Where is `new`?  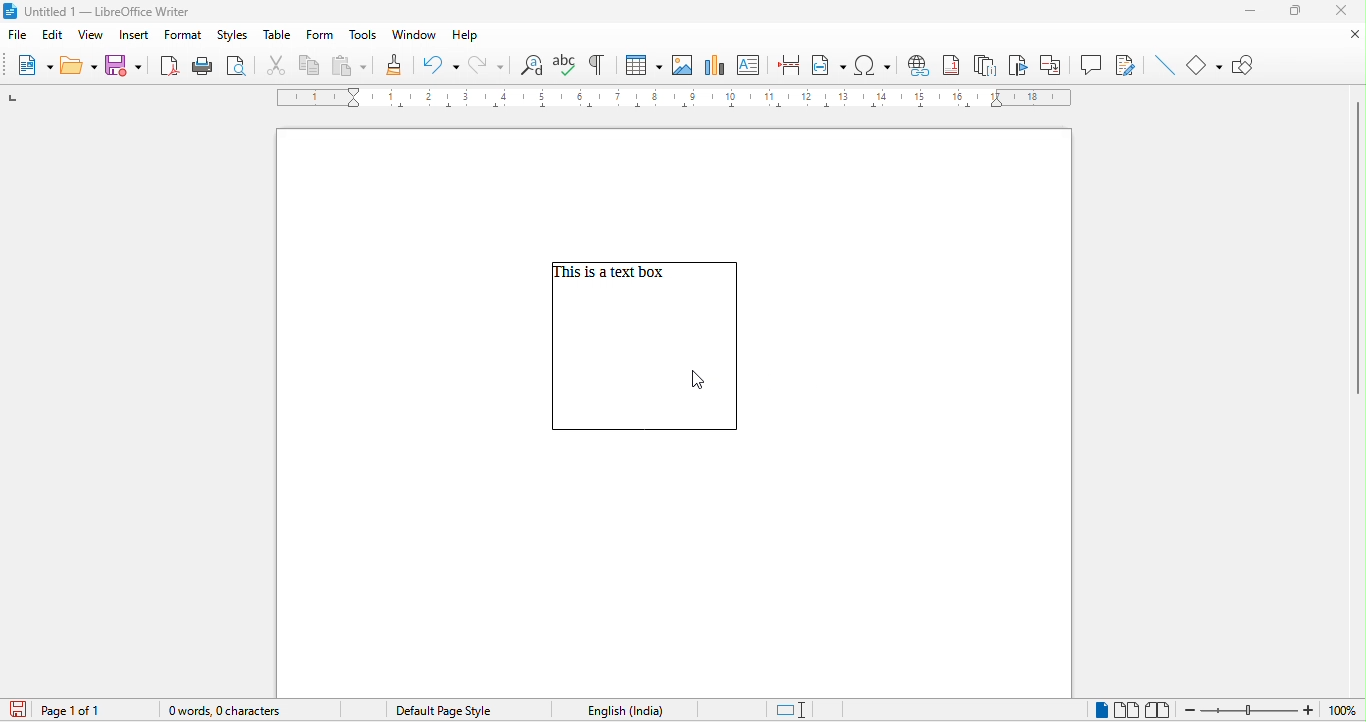
new is located at coordinates (34, 67).